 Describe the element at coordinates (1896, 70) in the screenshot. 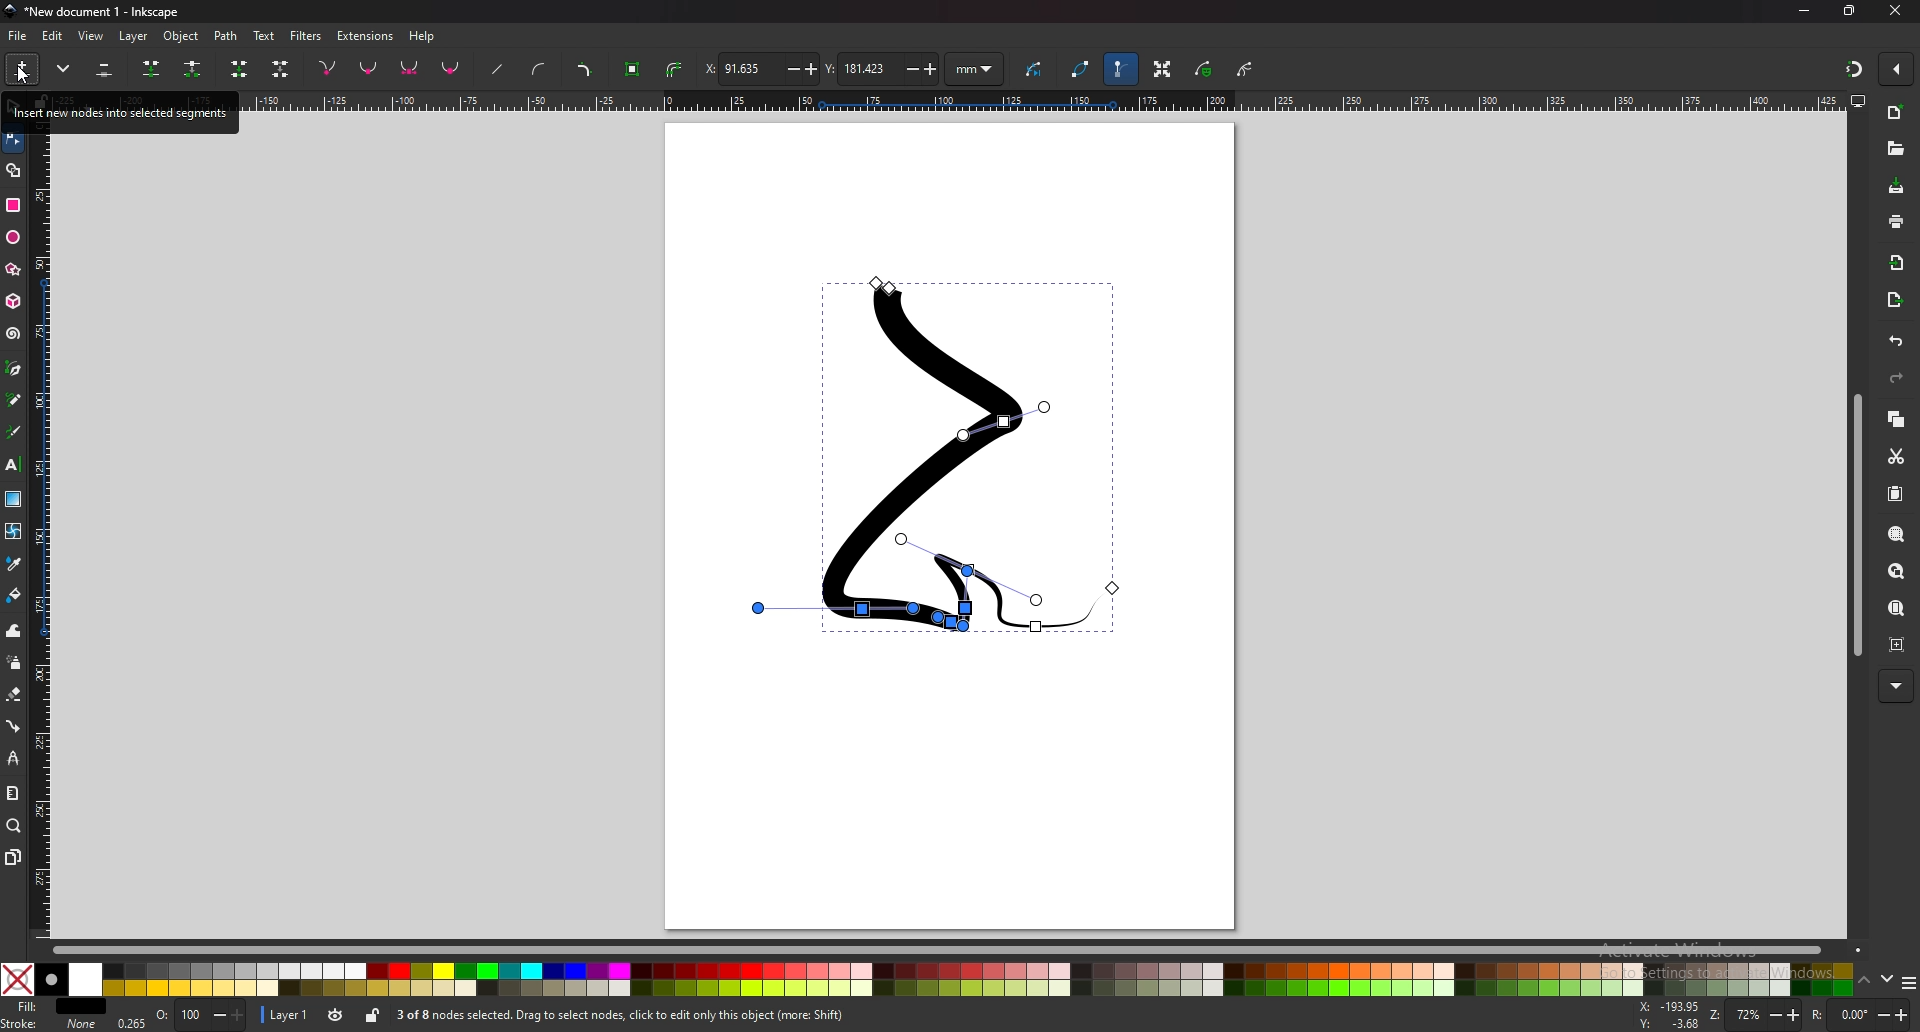

I see `enable snapper` at that location.